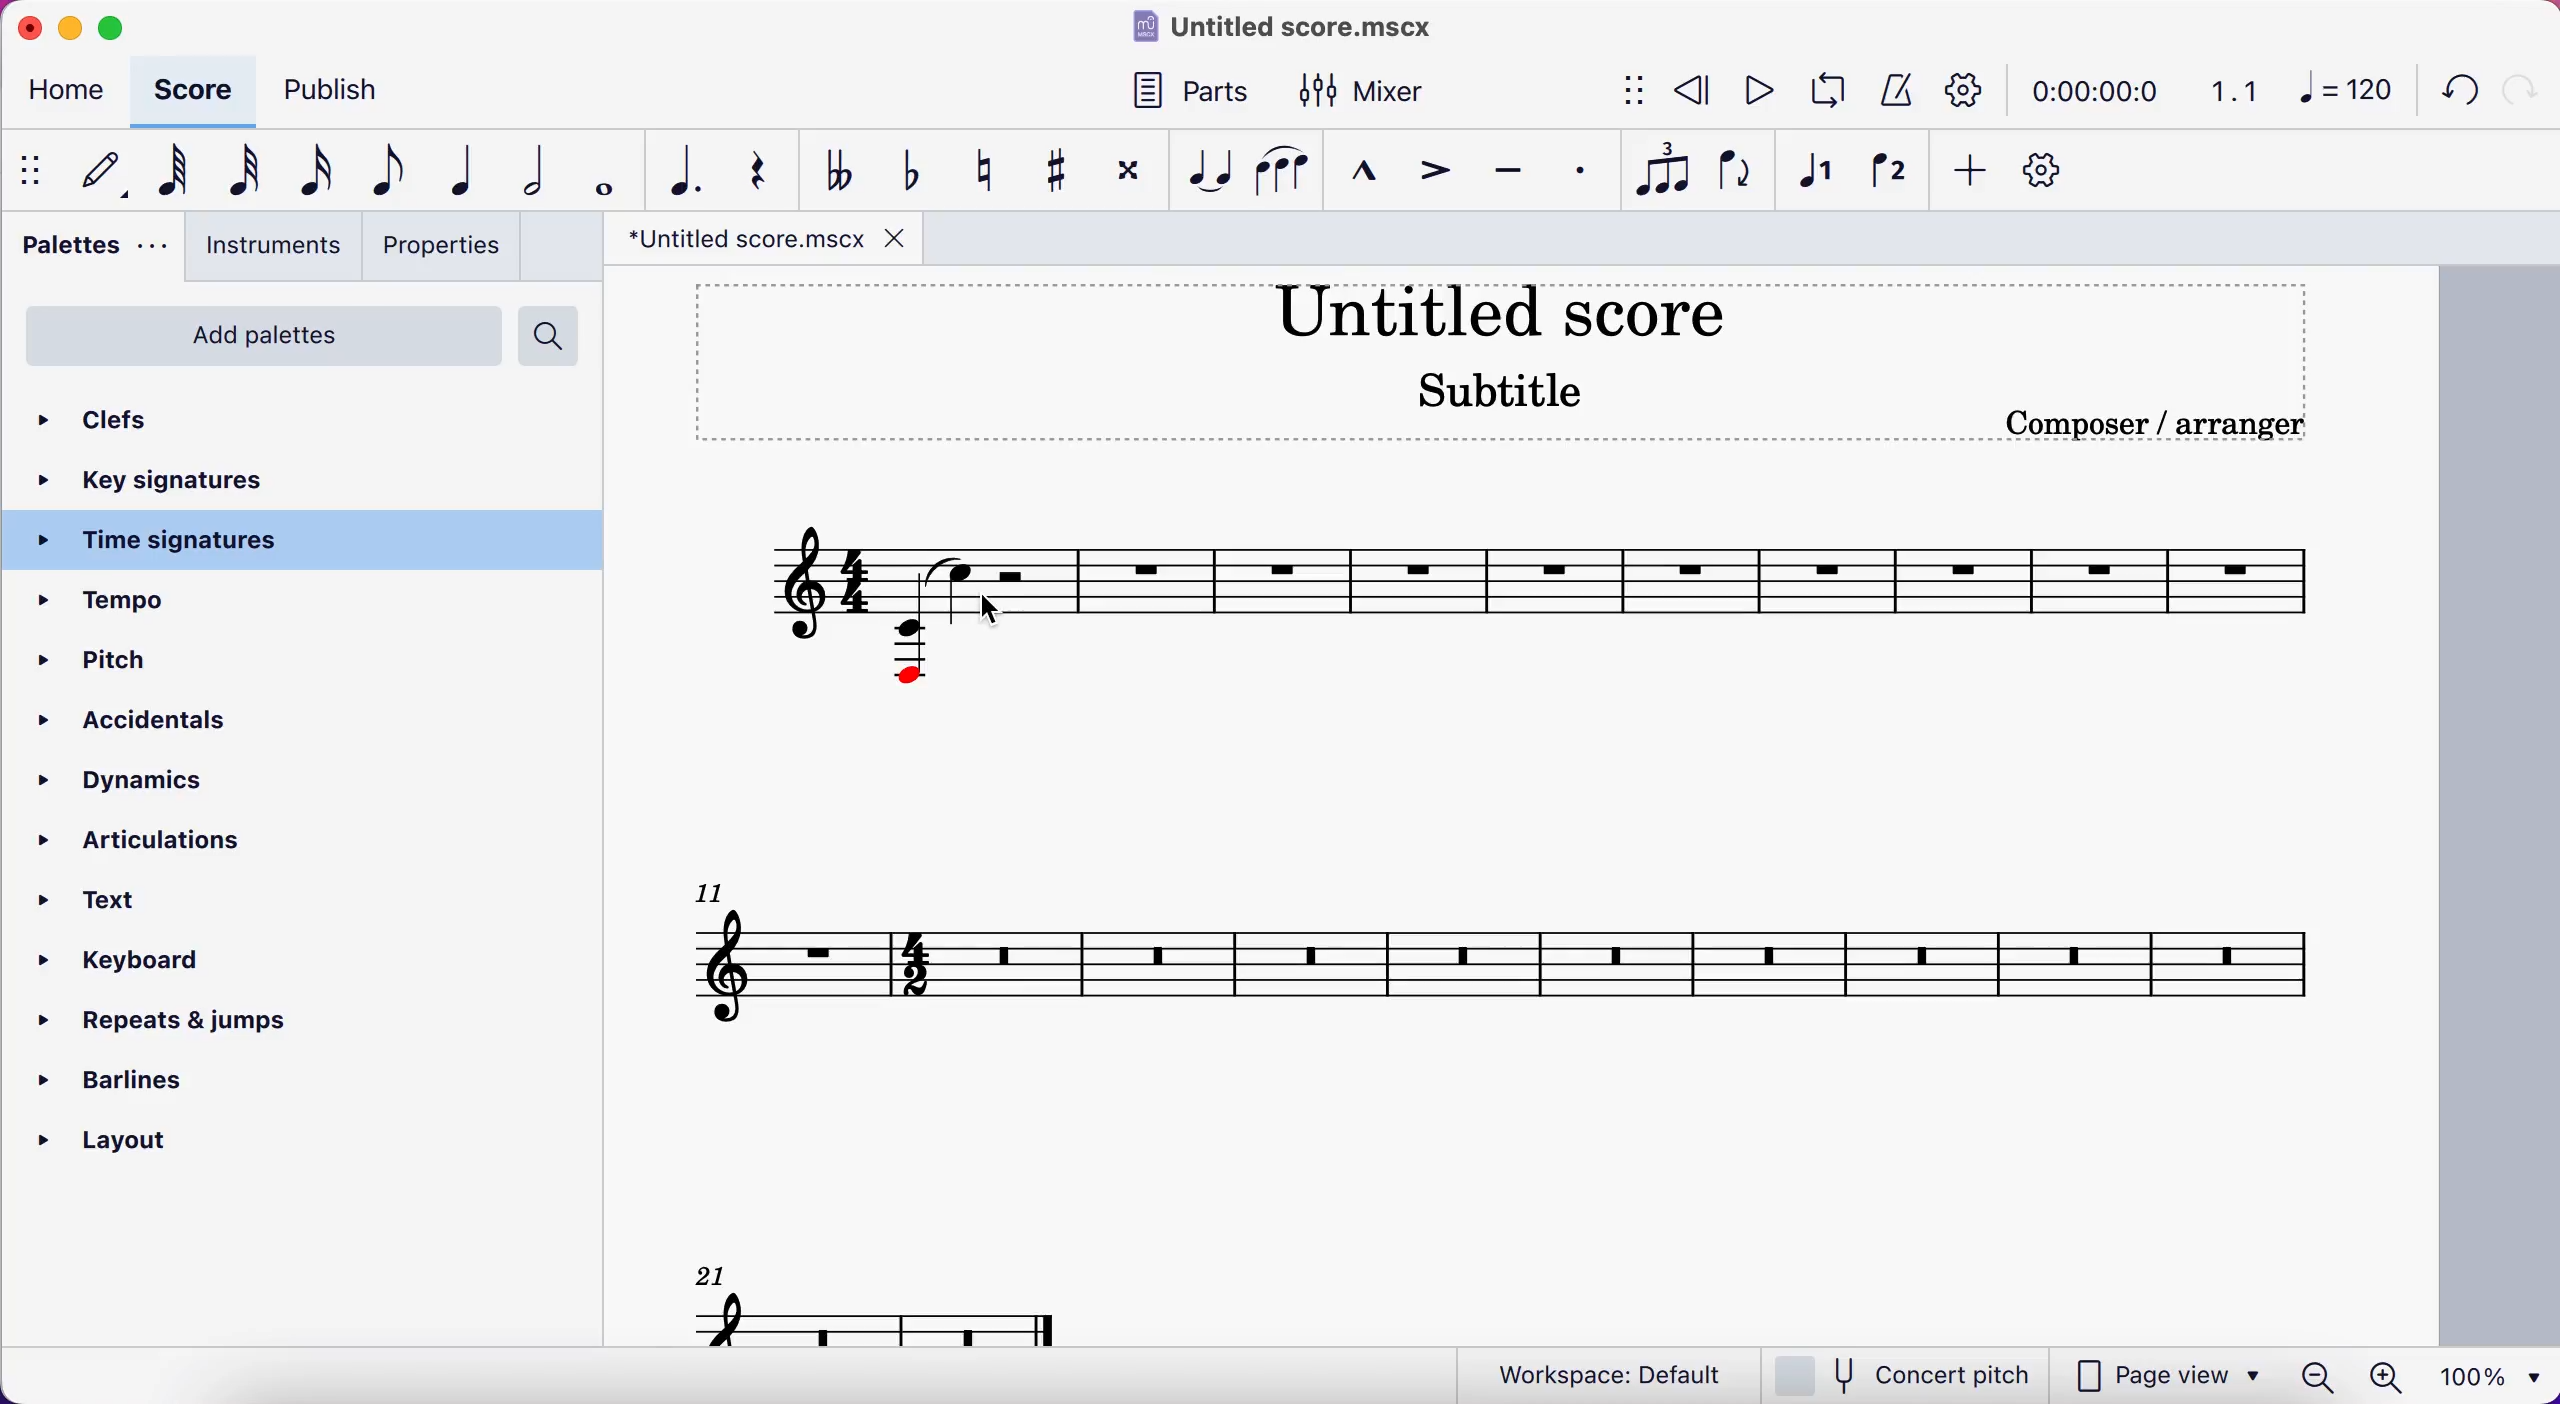 This screenshot has height=1404, width=2560. I want to click on palettes, so click(96, 254).